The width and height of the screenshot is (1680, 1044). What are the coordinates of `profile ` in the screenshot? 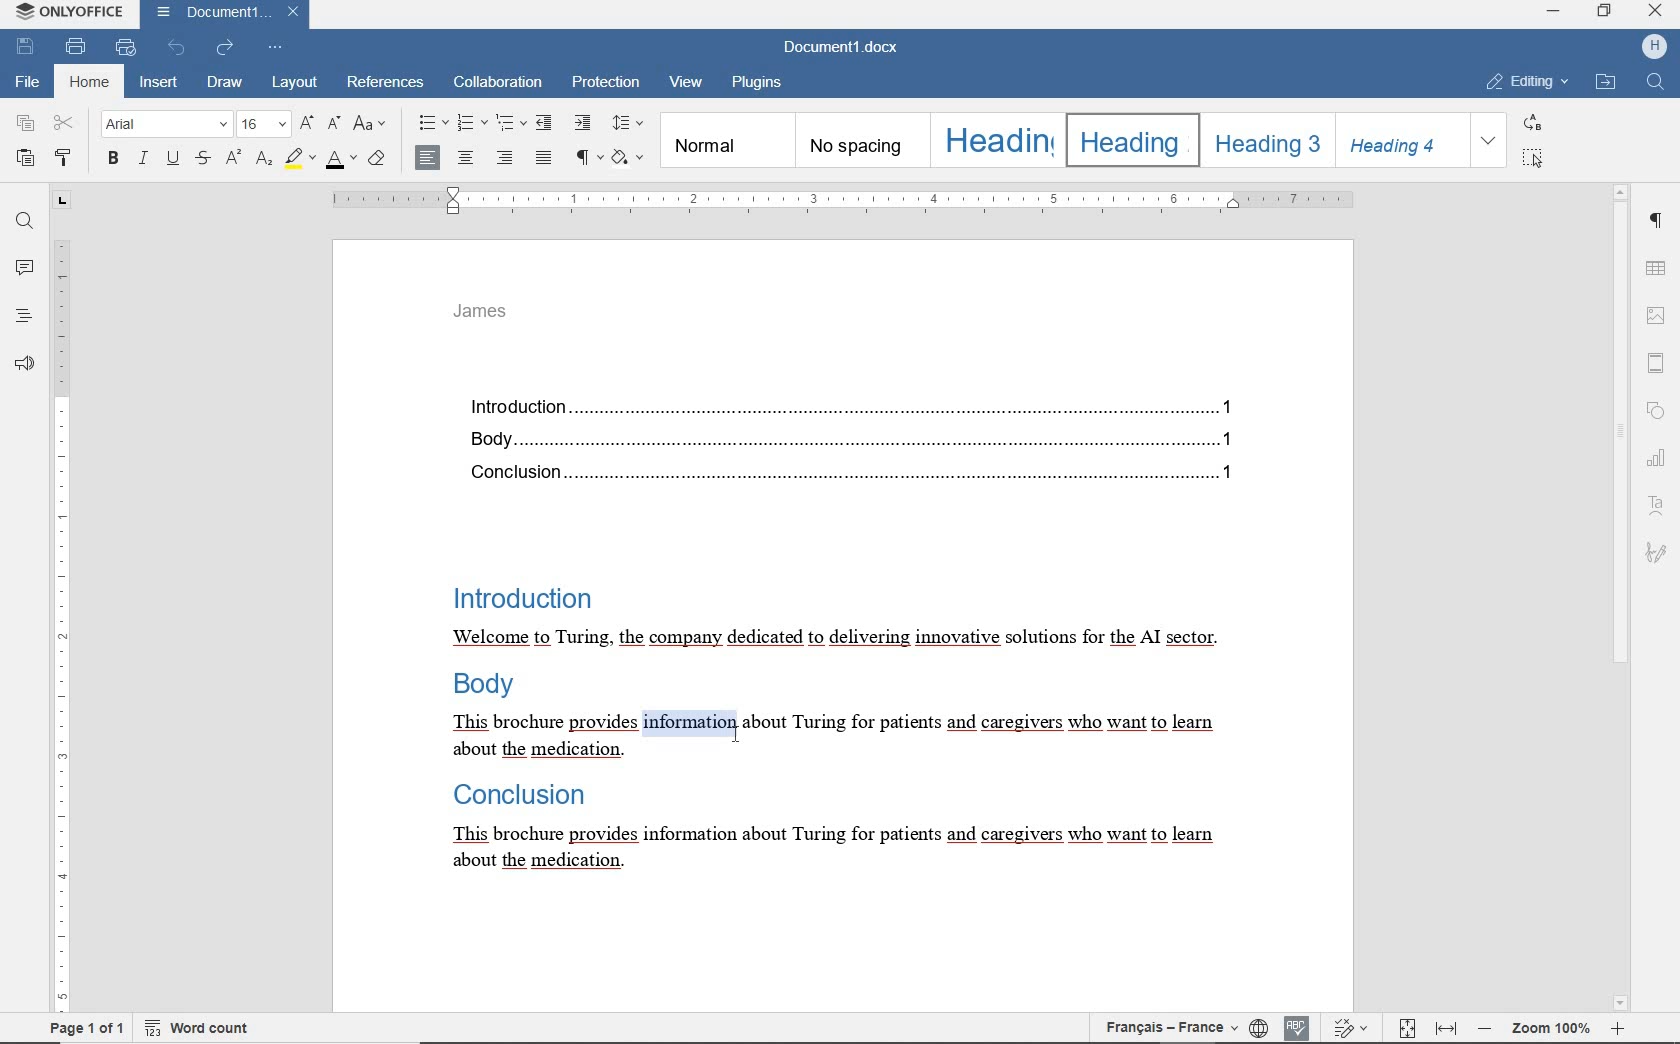 It's located at (1651, 48).